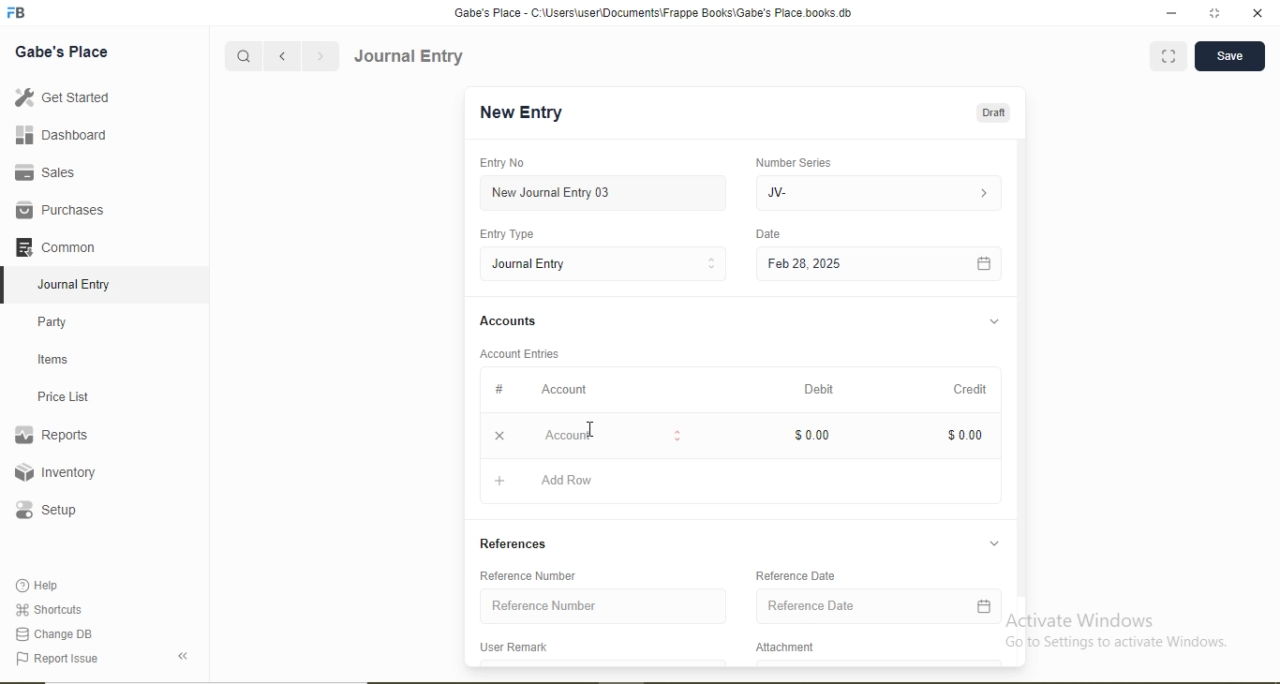  I want to click on #, so click(500, 388).